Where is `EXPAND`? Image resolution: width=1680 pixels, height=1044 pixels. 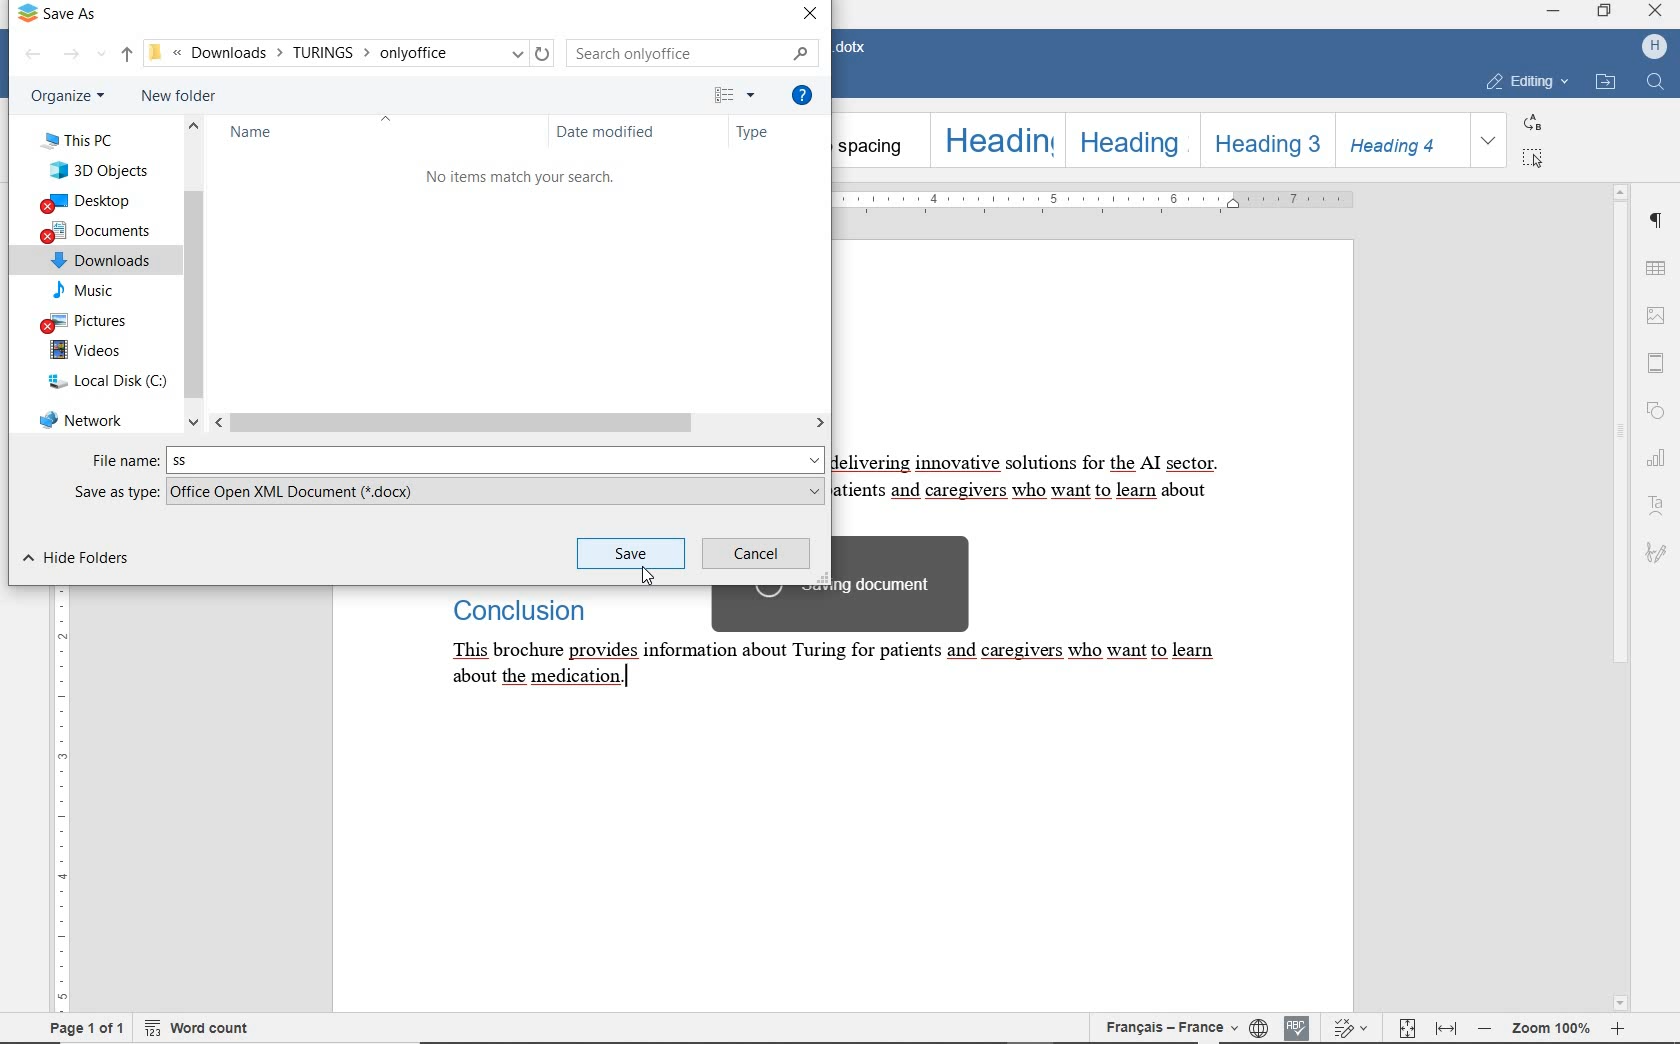 EXPAND is located at coordinates (1490, 142).